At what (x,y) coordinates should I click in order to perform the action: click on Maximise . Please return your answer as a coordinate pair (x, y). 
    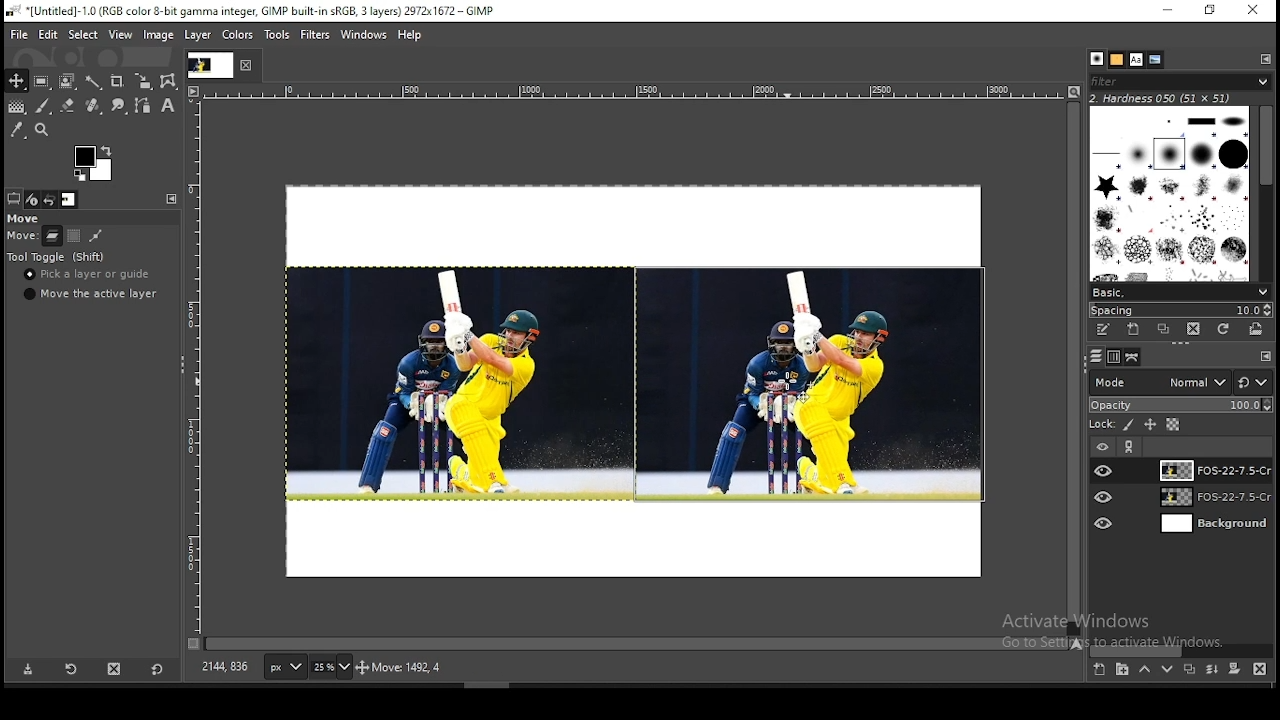
    Looking at the image, I should click on (1211, 10).